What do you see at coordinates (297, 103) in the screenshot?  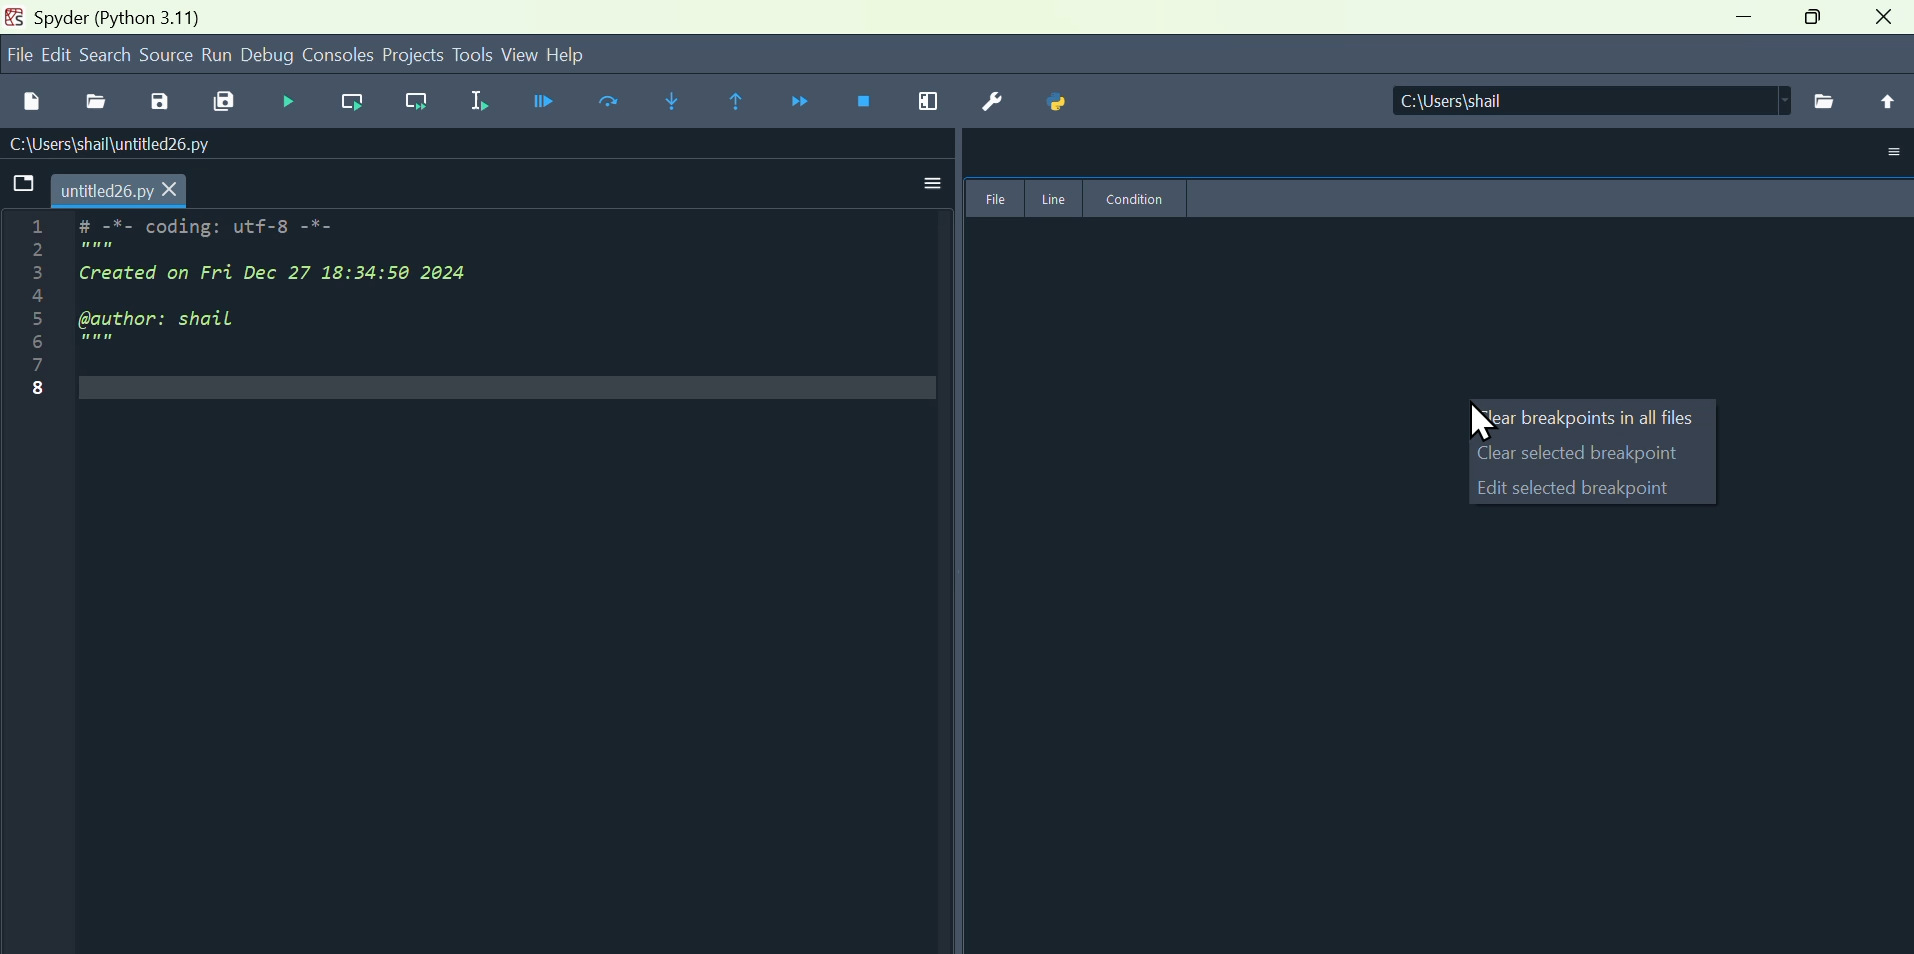 I see `` at bounding box center [297, 103].